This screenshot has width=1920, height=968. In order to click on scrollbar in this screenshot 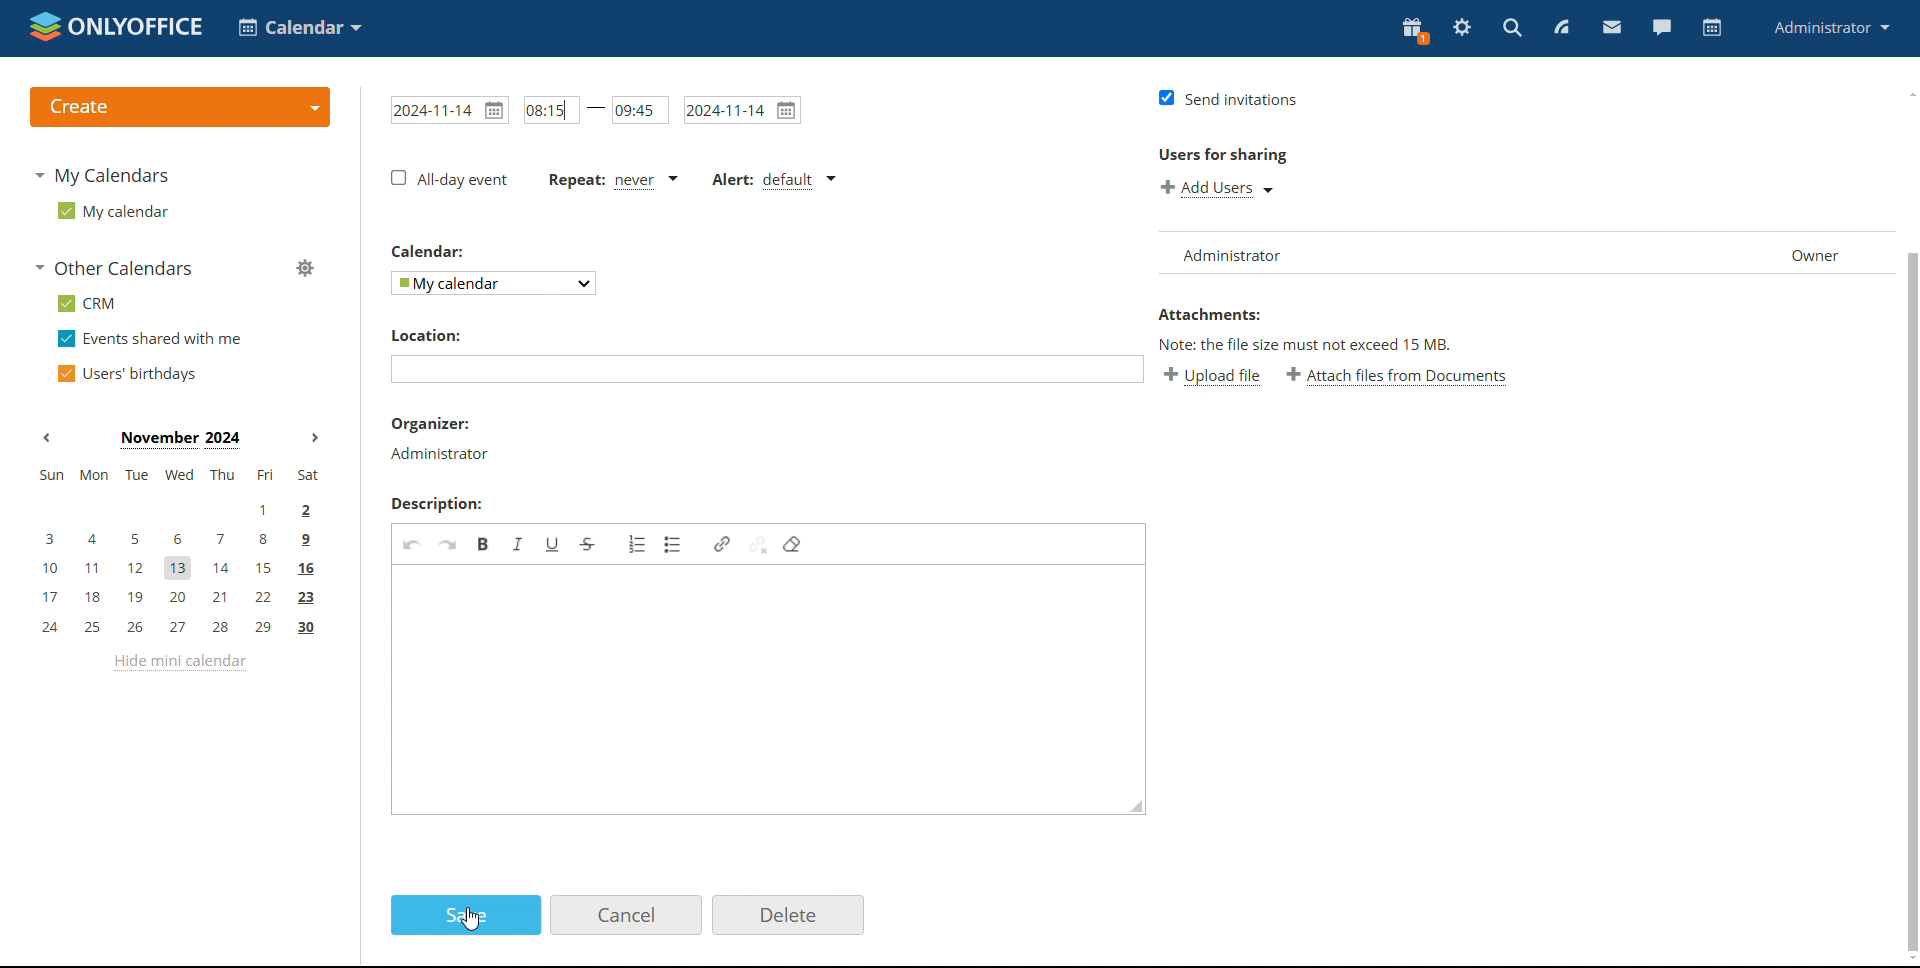, I will do `click(1913, 601)`.